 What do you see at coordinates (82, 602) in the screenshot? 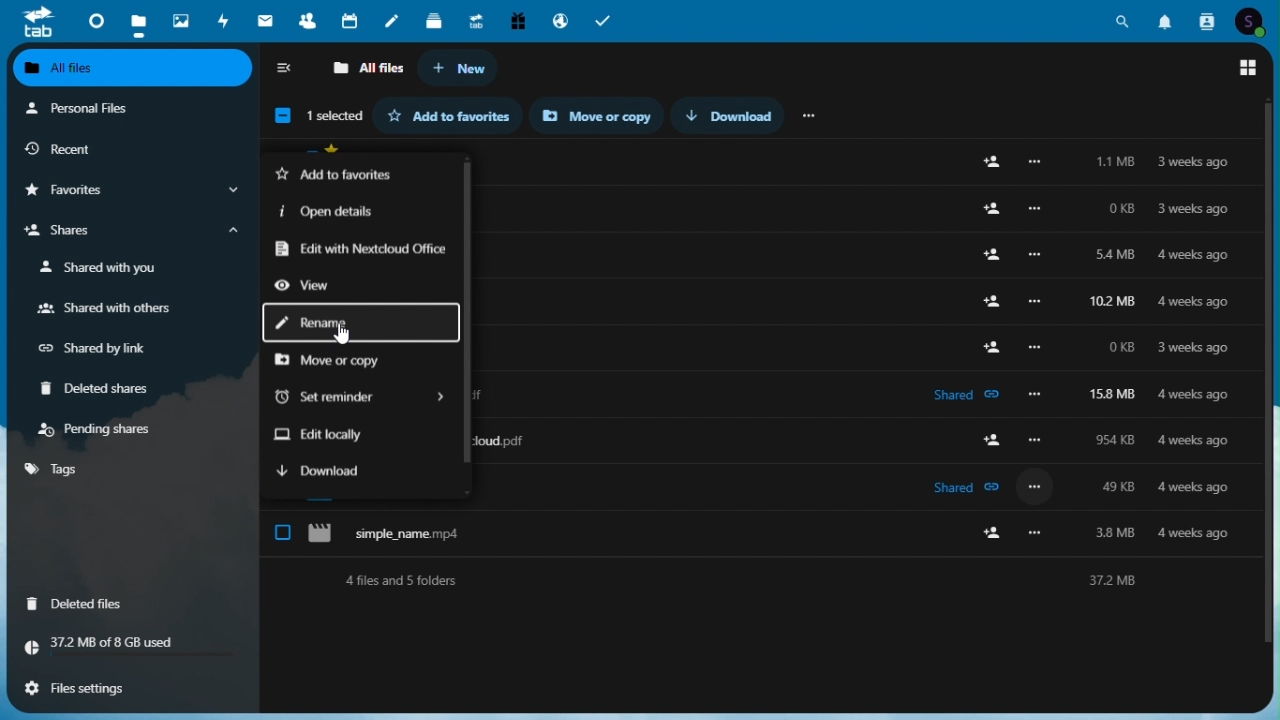
I see `deleted files` at bounding box center [82, 602].